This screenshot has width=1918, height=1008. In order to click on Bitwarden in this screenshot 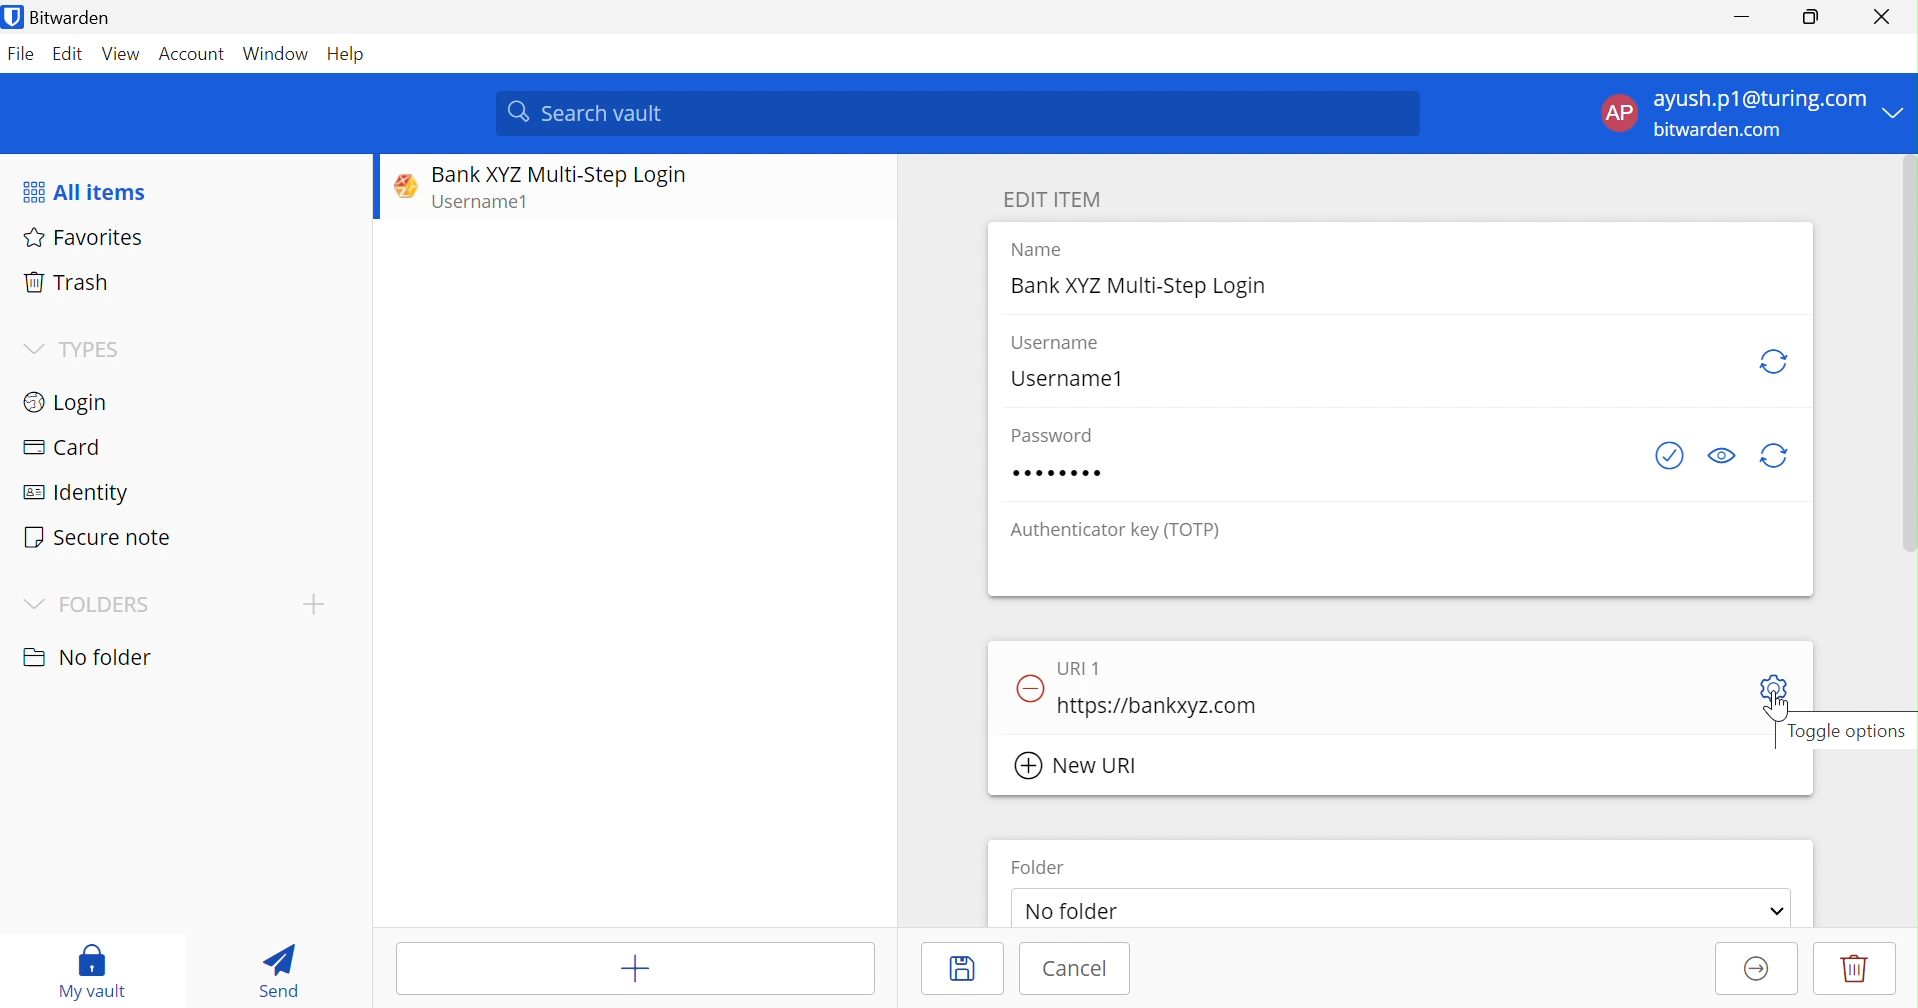, I will do `click(62, 19)`.